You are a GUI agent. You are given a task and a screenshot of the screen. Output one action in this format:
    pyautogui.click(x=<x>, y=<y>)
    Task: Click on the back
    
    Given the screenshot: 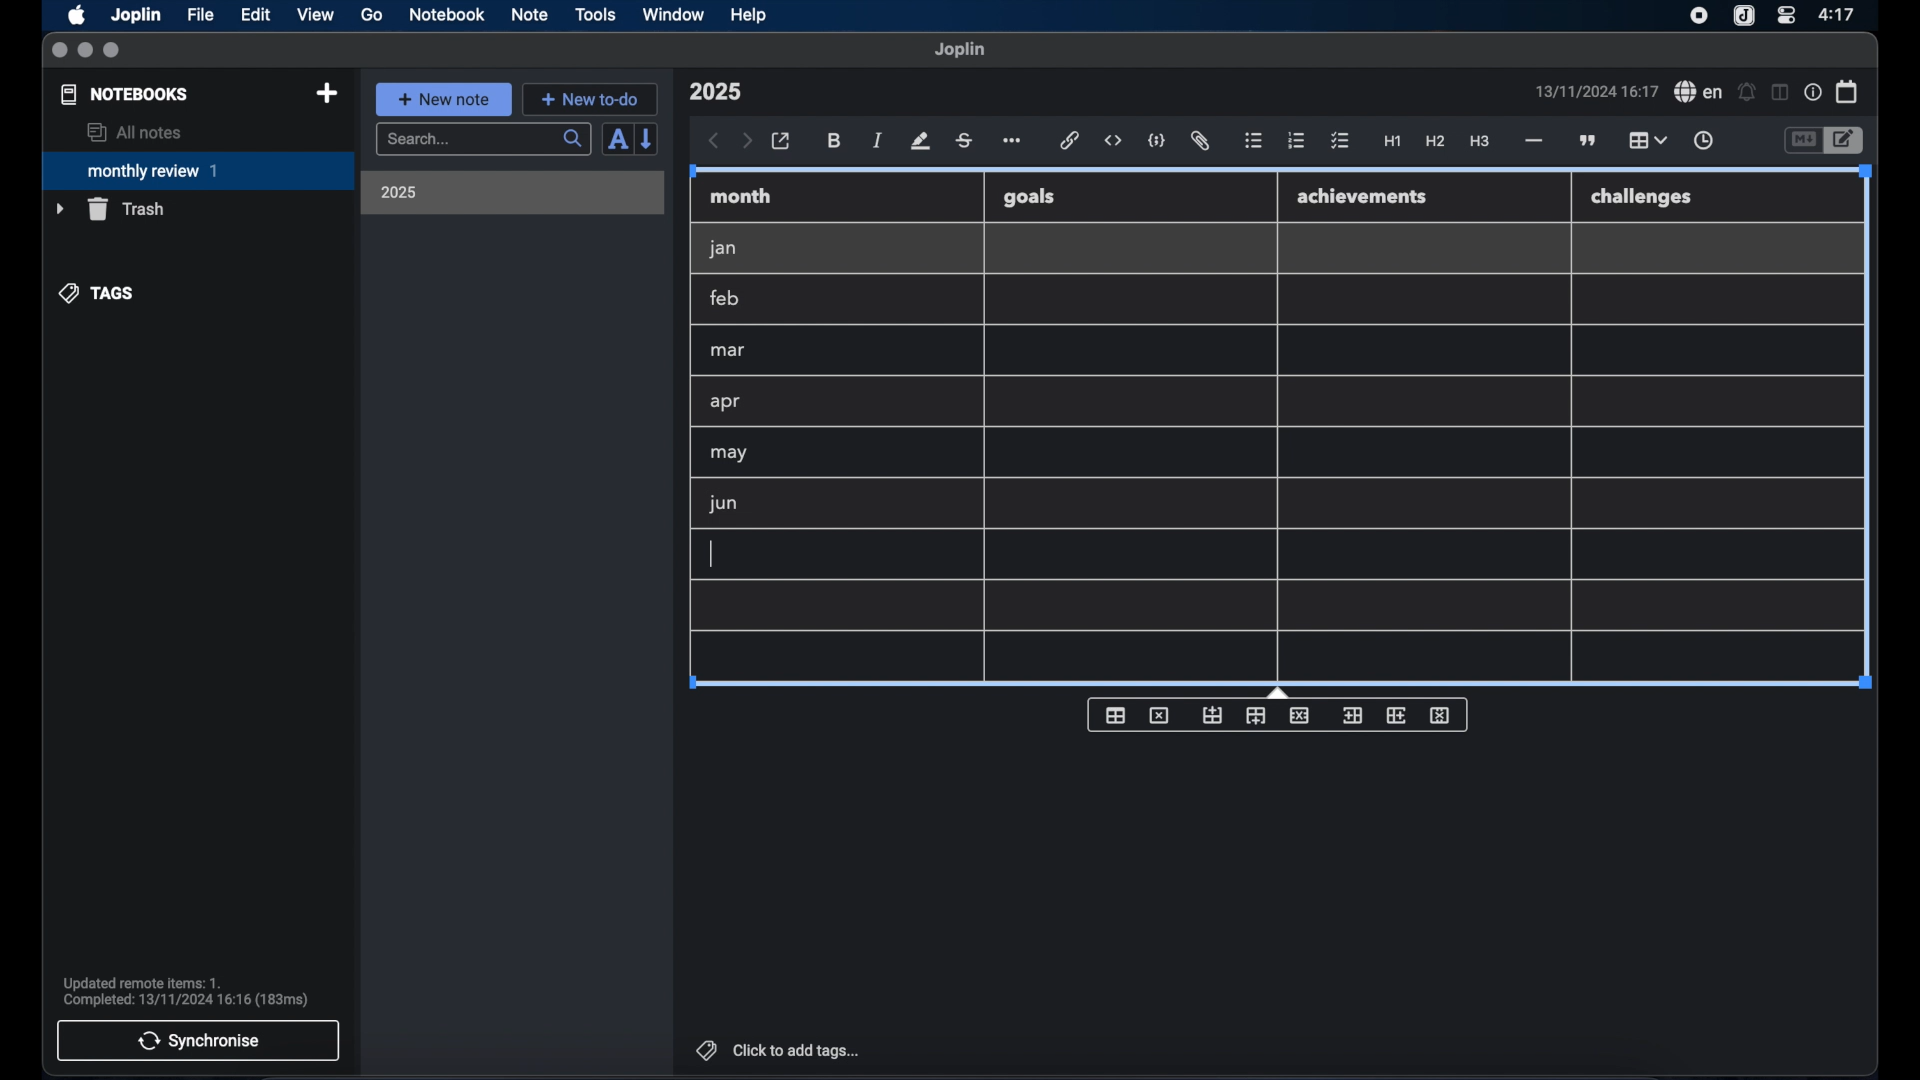 What is the action you would take?
    pyautogui.click(x=714, y=141)
    